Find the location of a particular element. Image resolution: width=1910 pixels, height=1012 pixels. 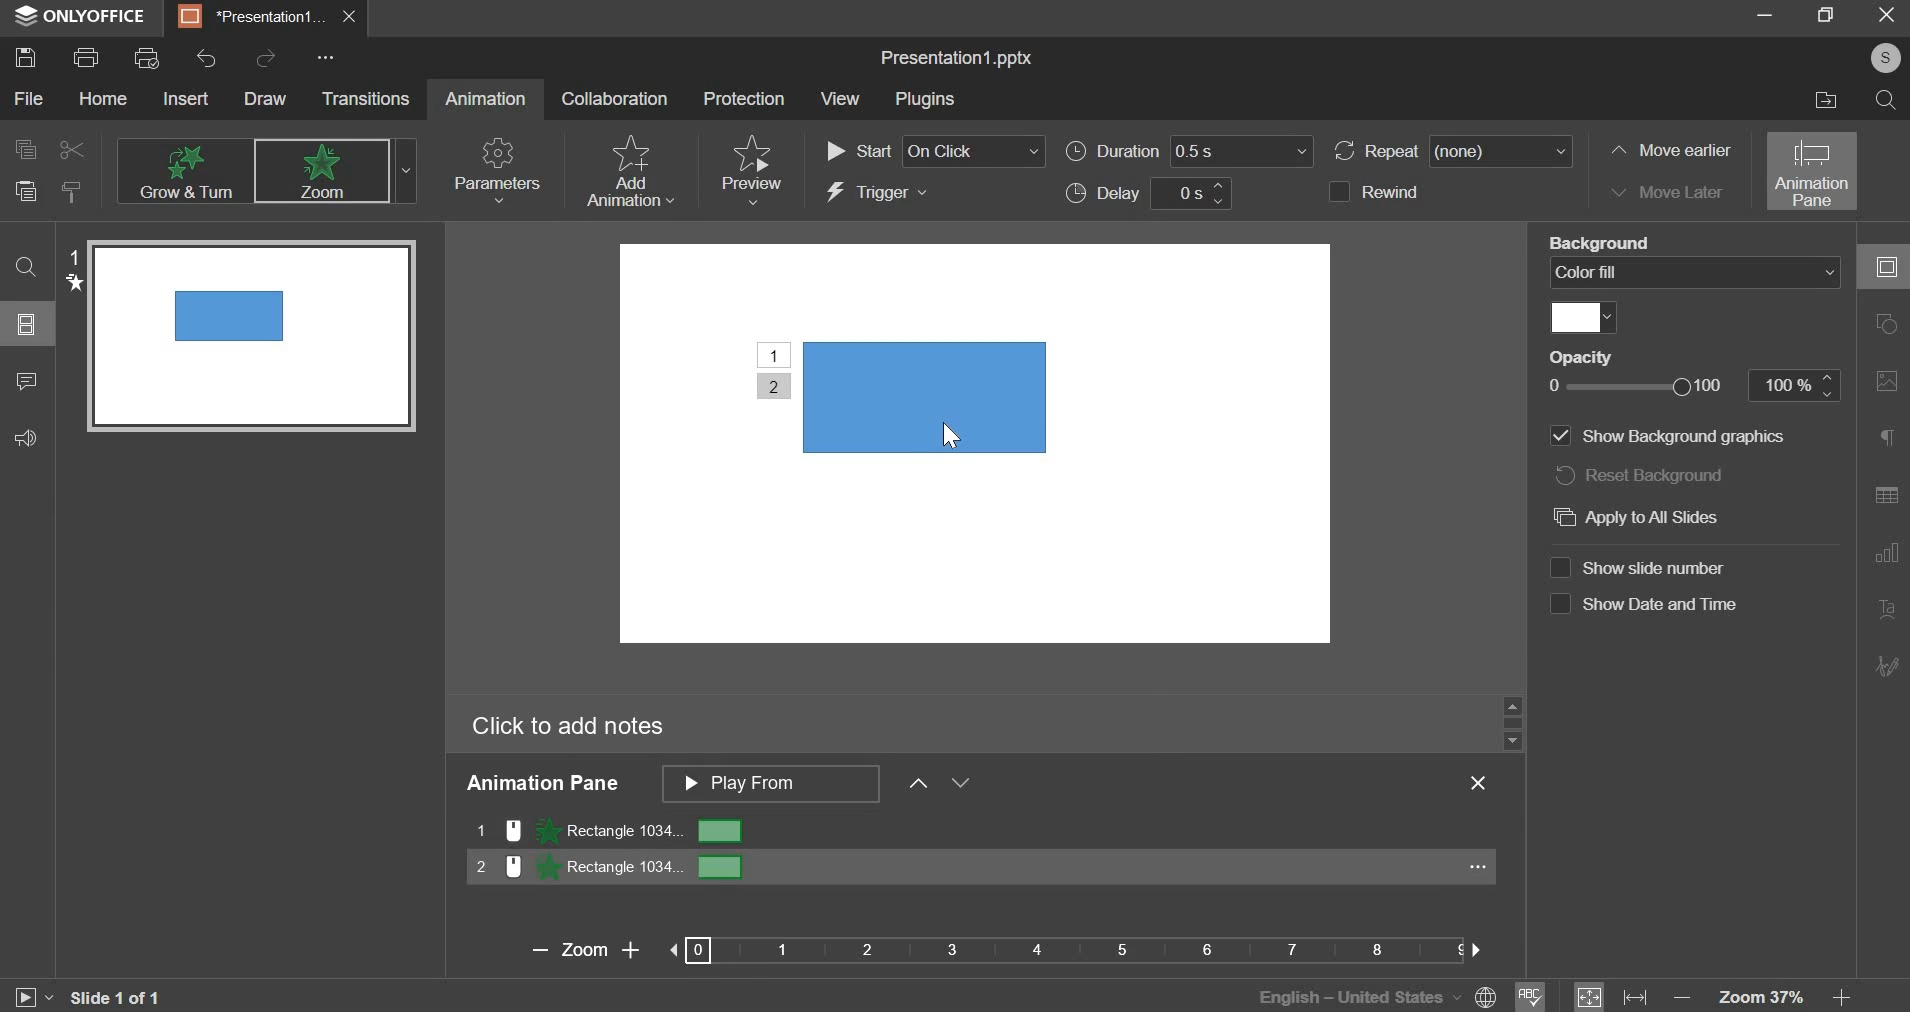

Plugins is located at coordinates (934, 100).